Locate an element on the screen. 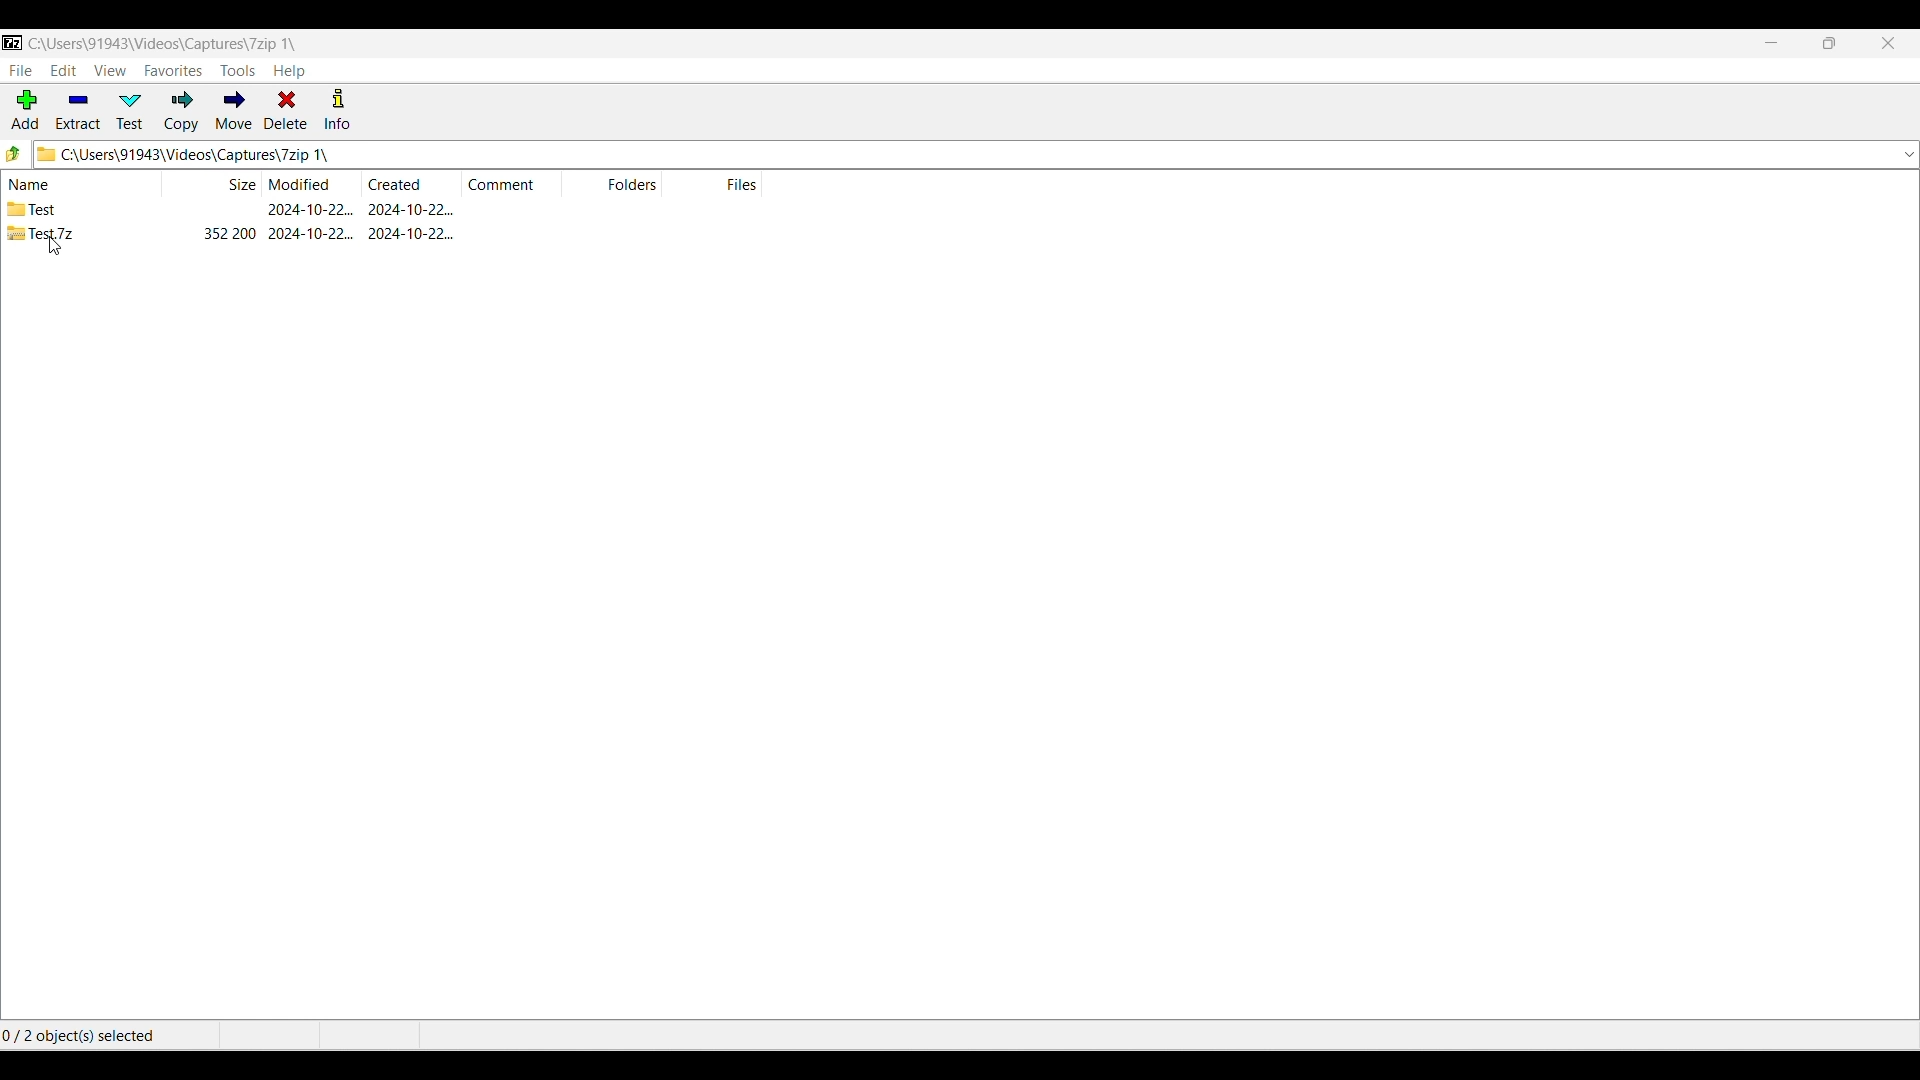 The height and width of the screenshot is (1080, 1920). C:\Users\91943\Videos\Capture\7zip 1\ is located at coordinates (195, 154).